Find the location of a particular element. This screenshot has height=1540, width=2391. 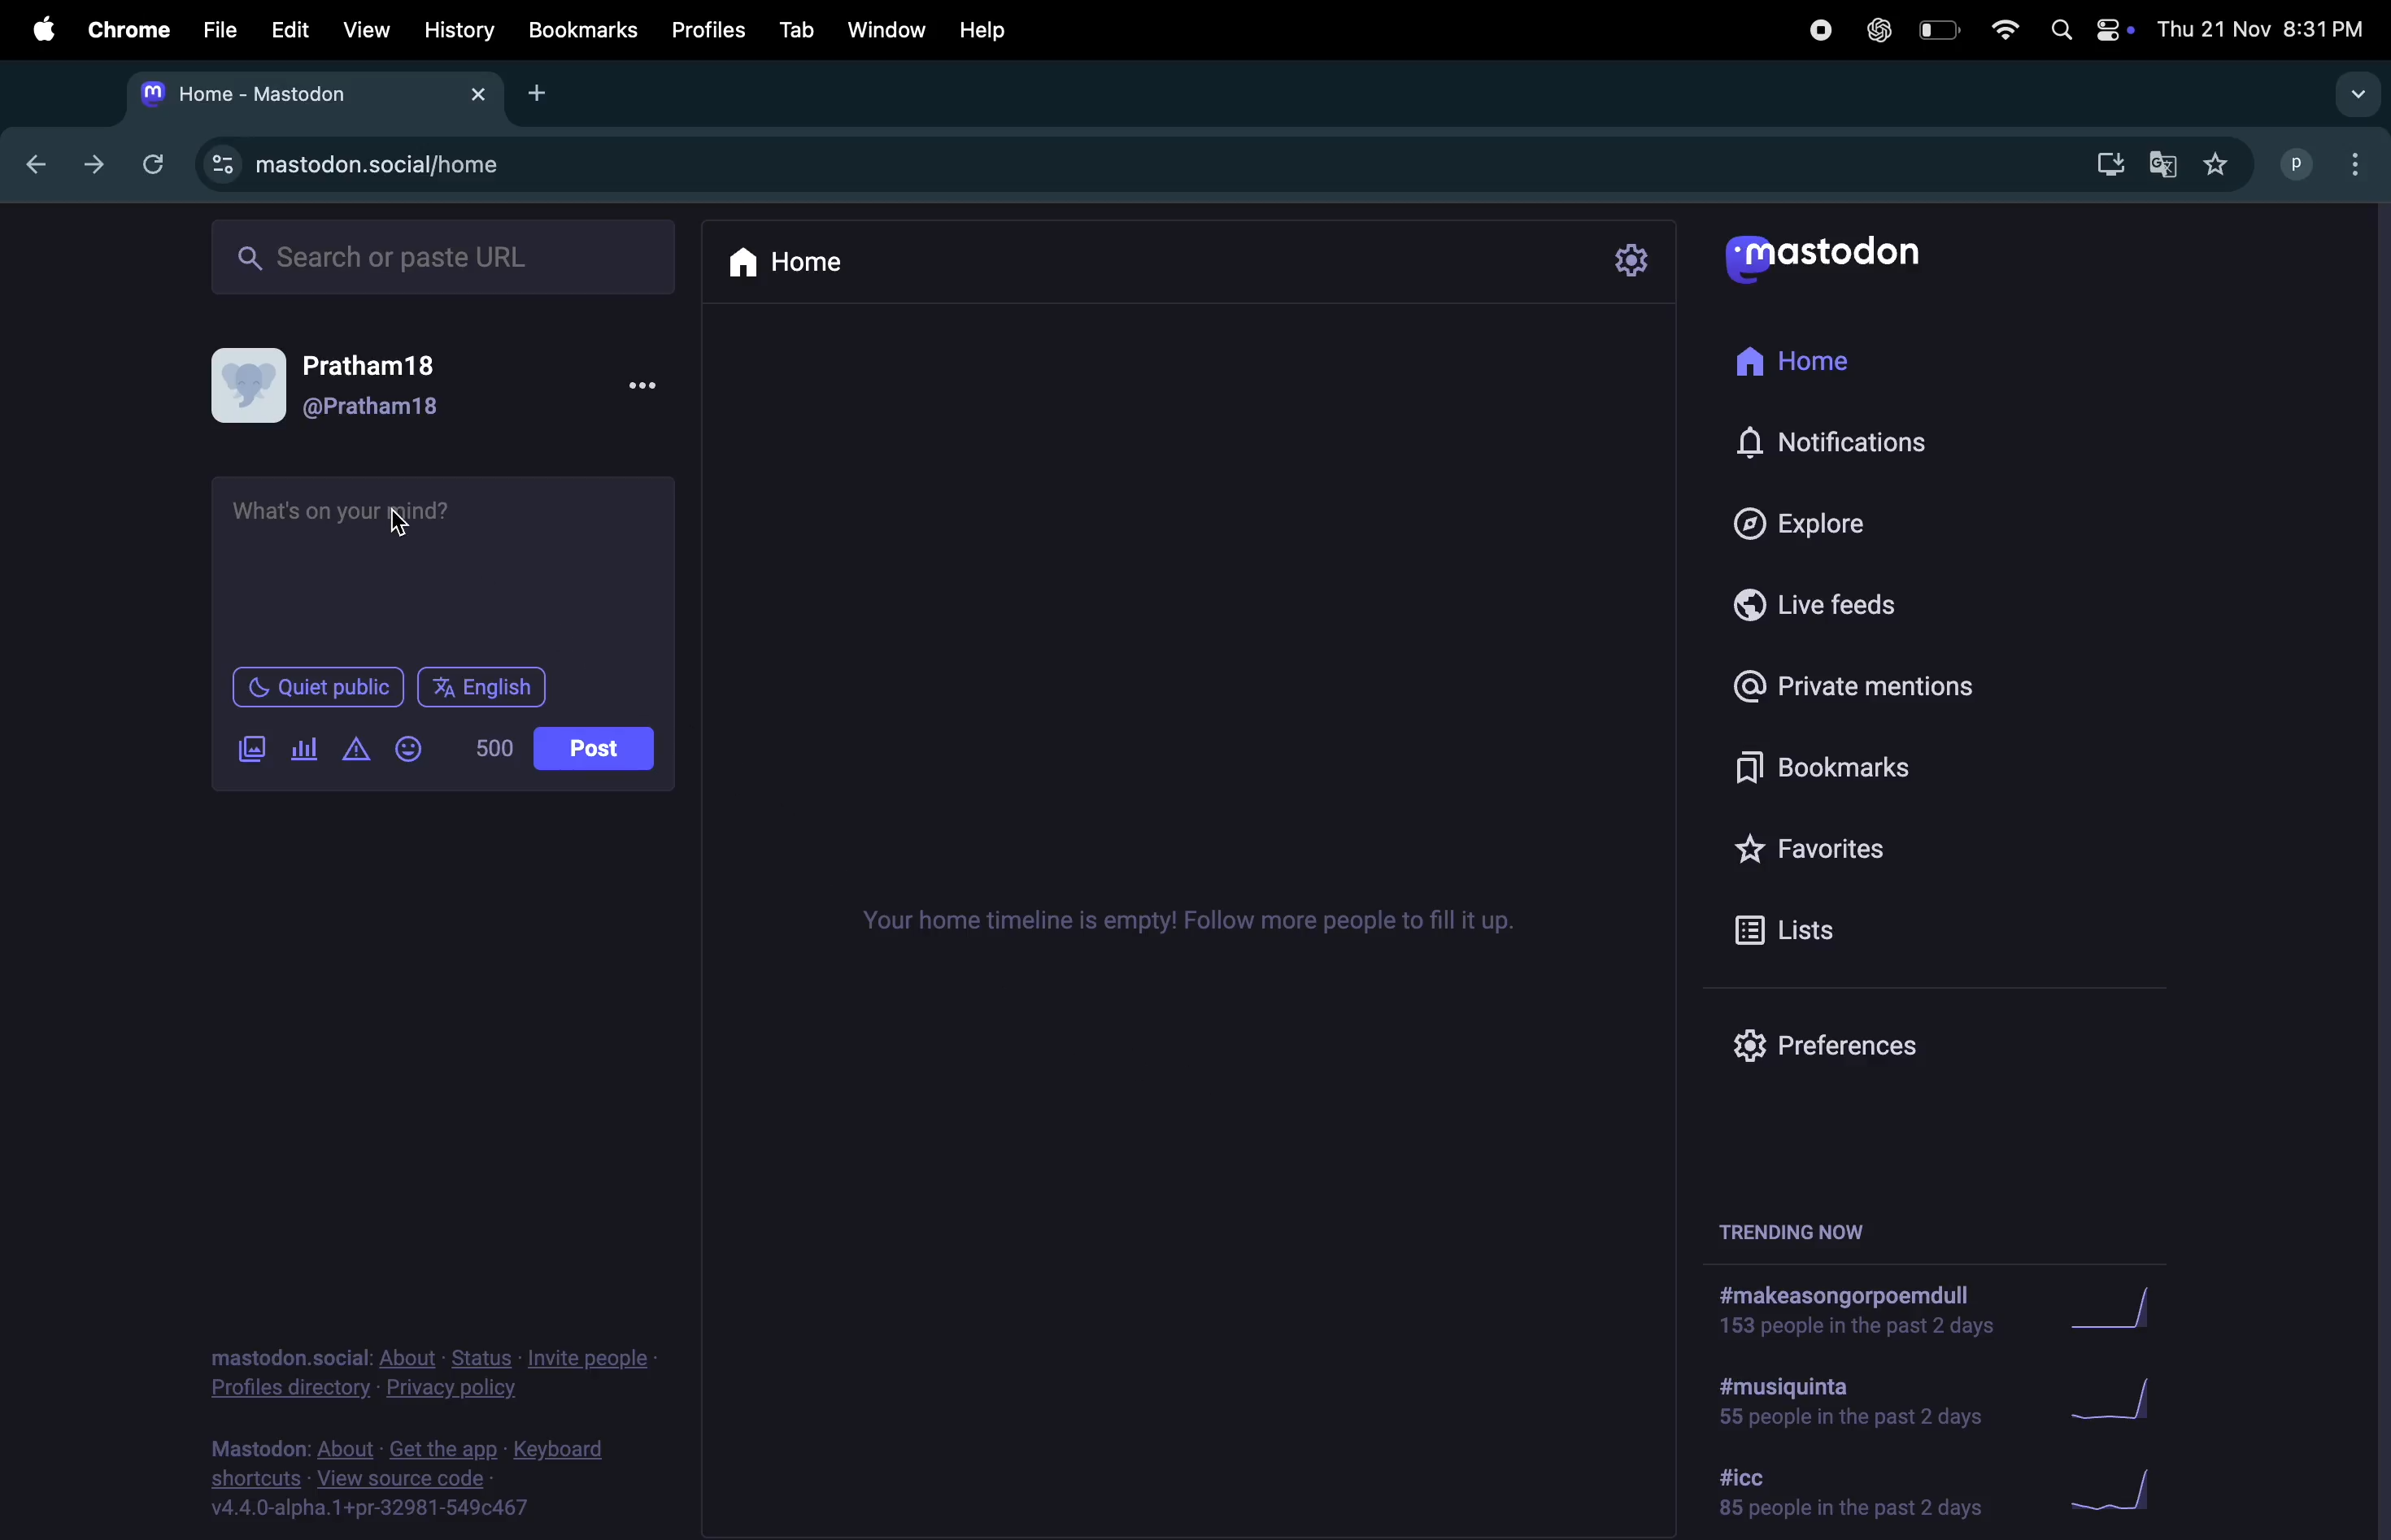

refresh is located at coordinates (144, 163).